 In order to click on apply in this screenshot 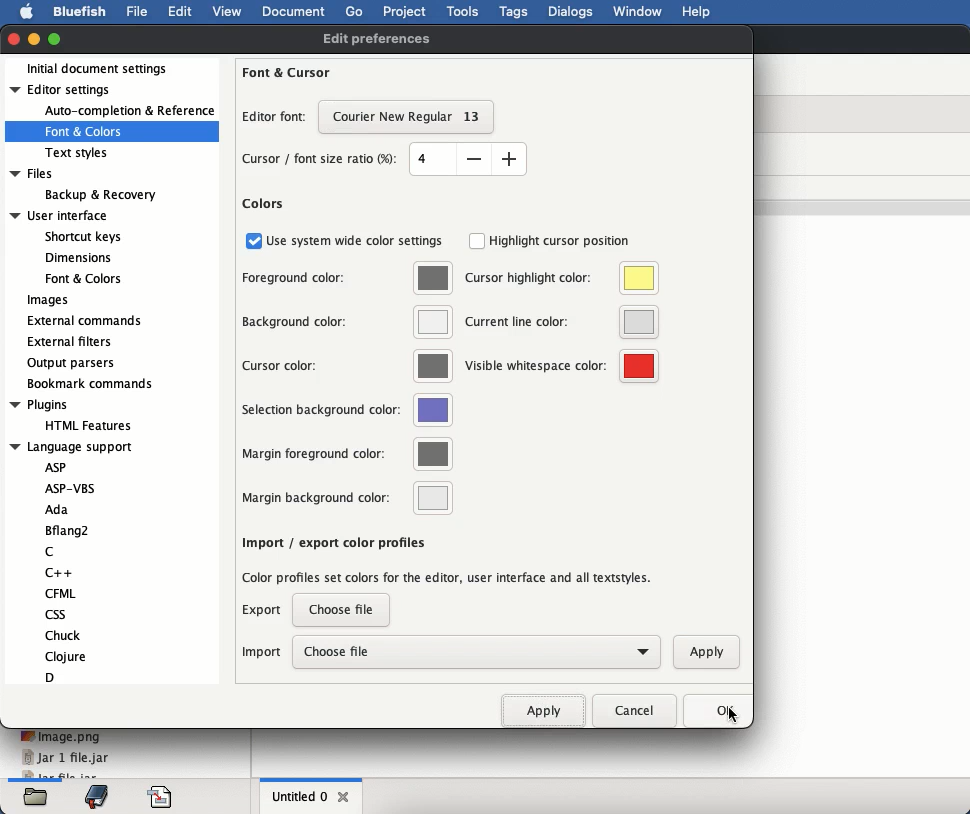, I will do `click(543, 709)`.